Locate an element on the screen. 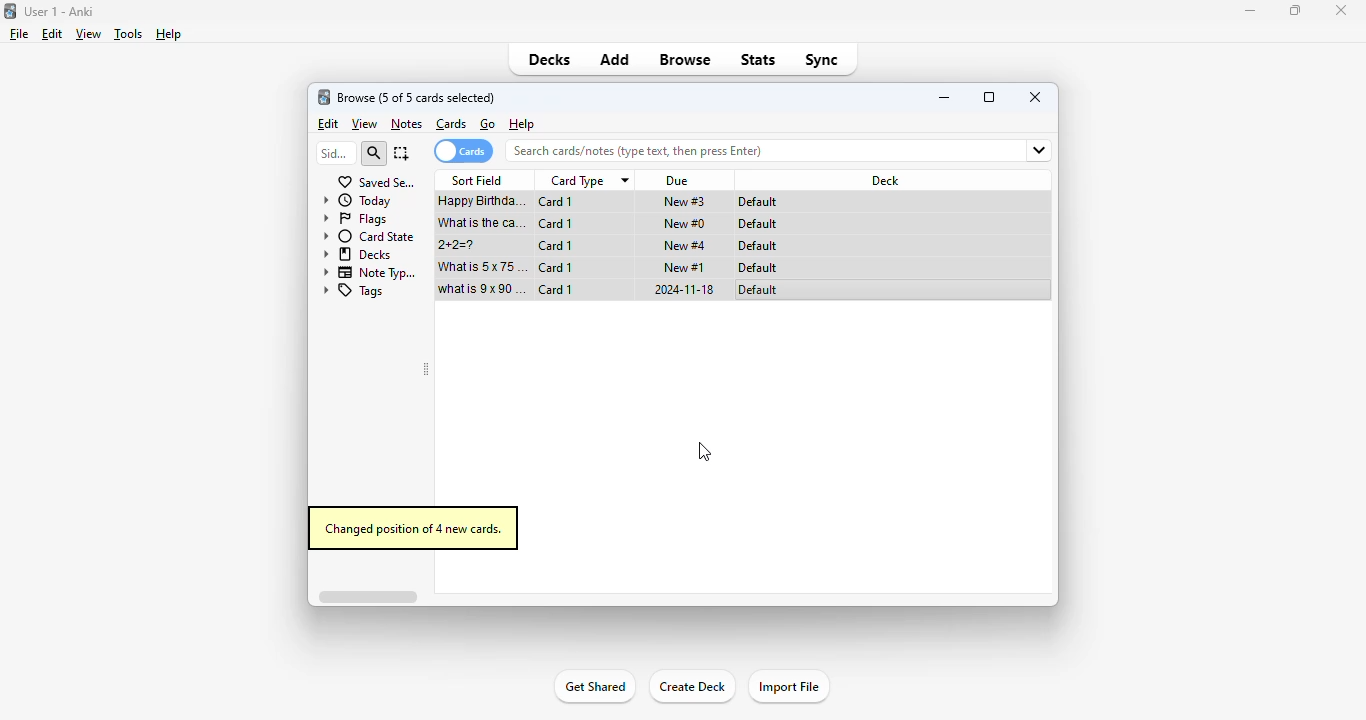 The image size is (1366, 720). default is located at coordinates (758, 290).